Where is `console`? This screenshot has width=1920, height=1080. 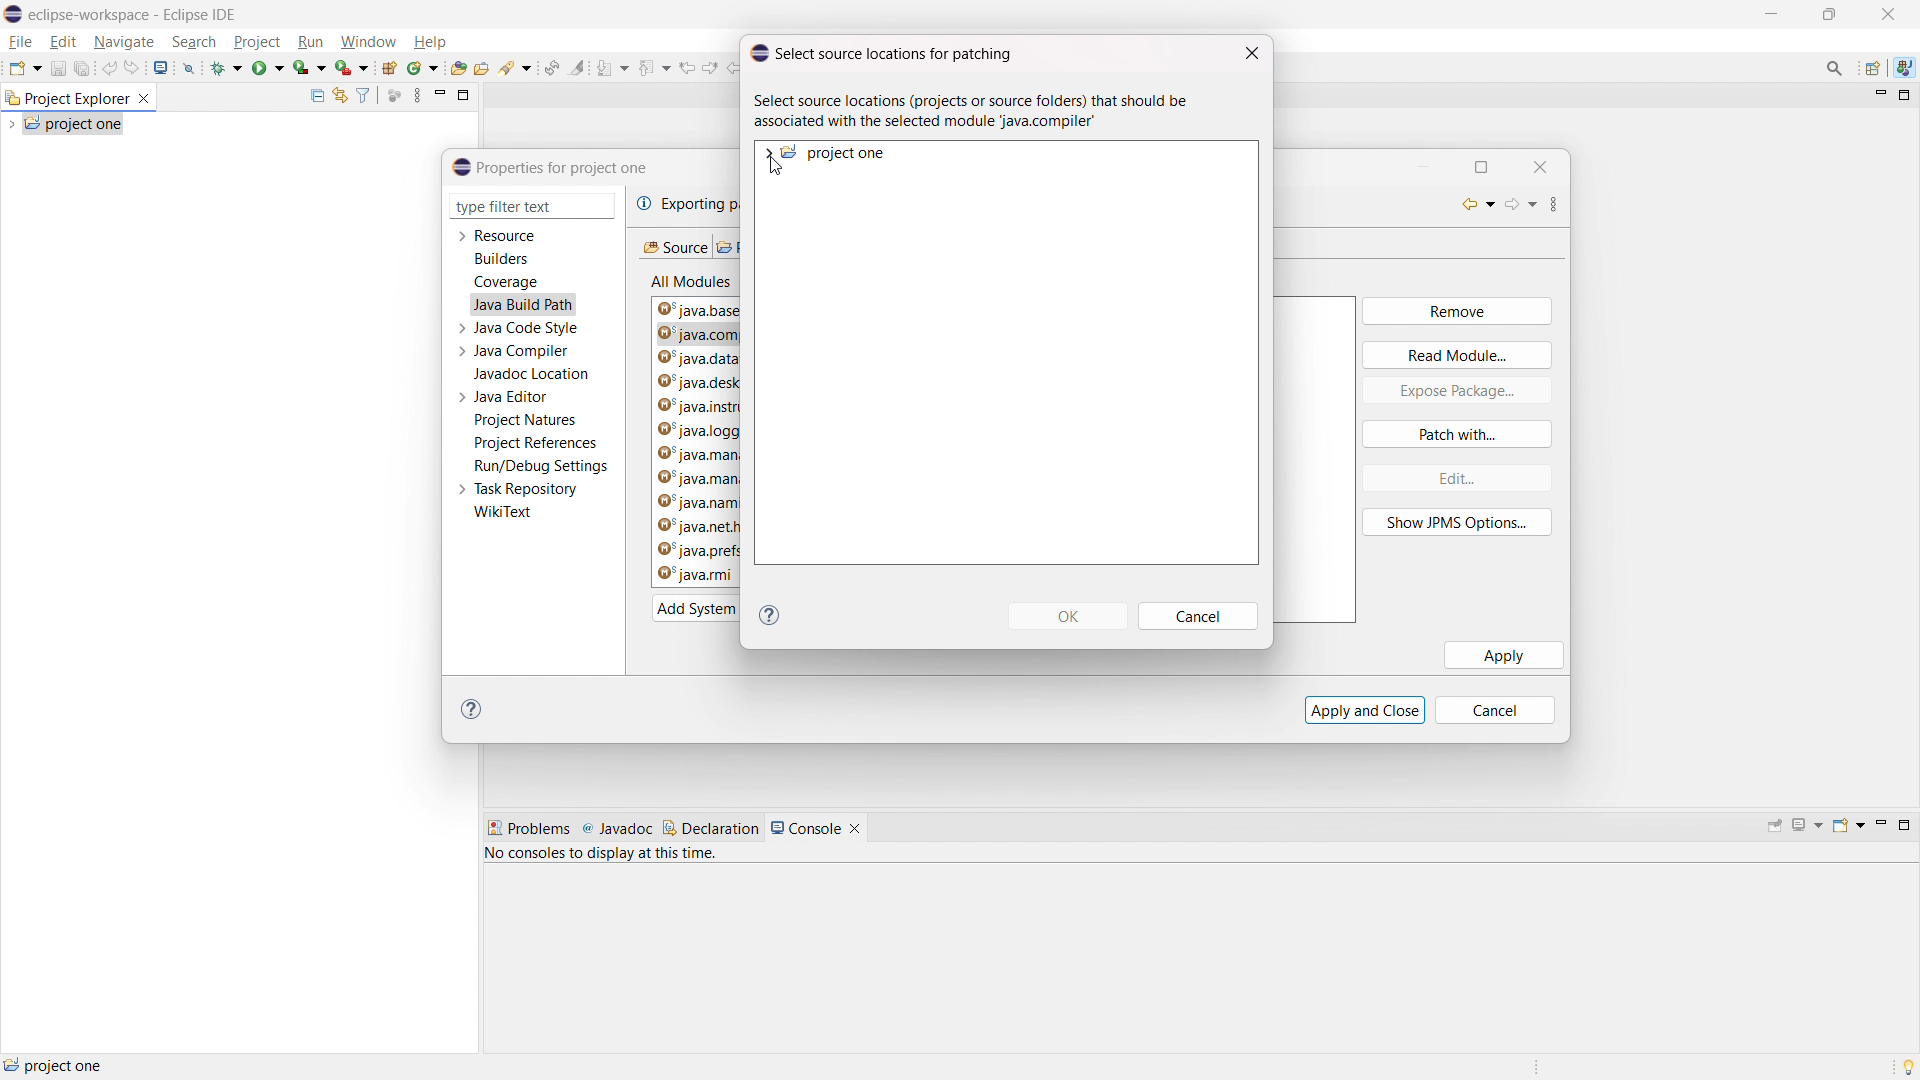 console is located at coordinates (806, 828).